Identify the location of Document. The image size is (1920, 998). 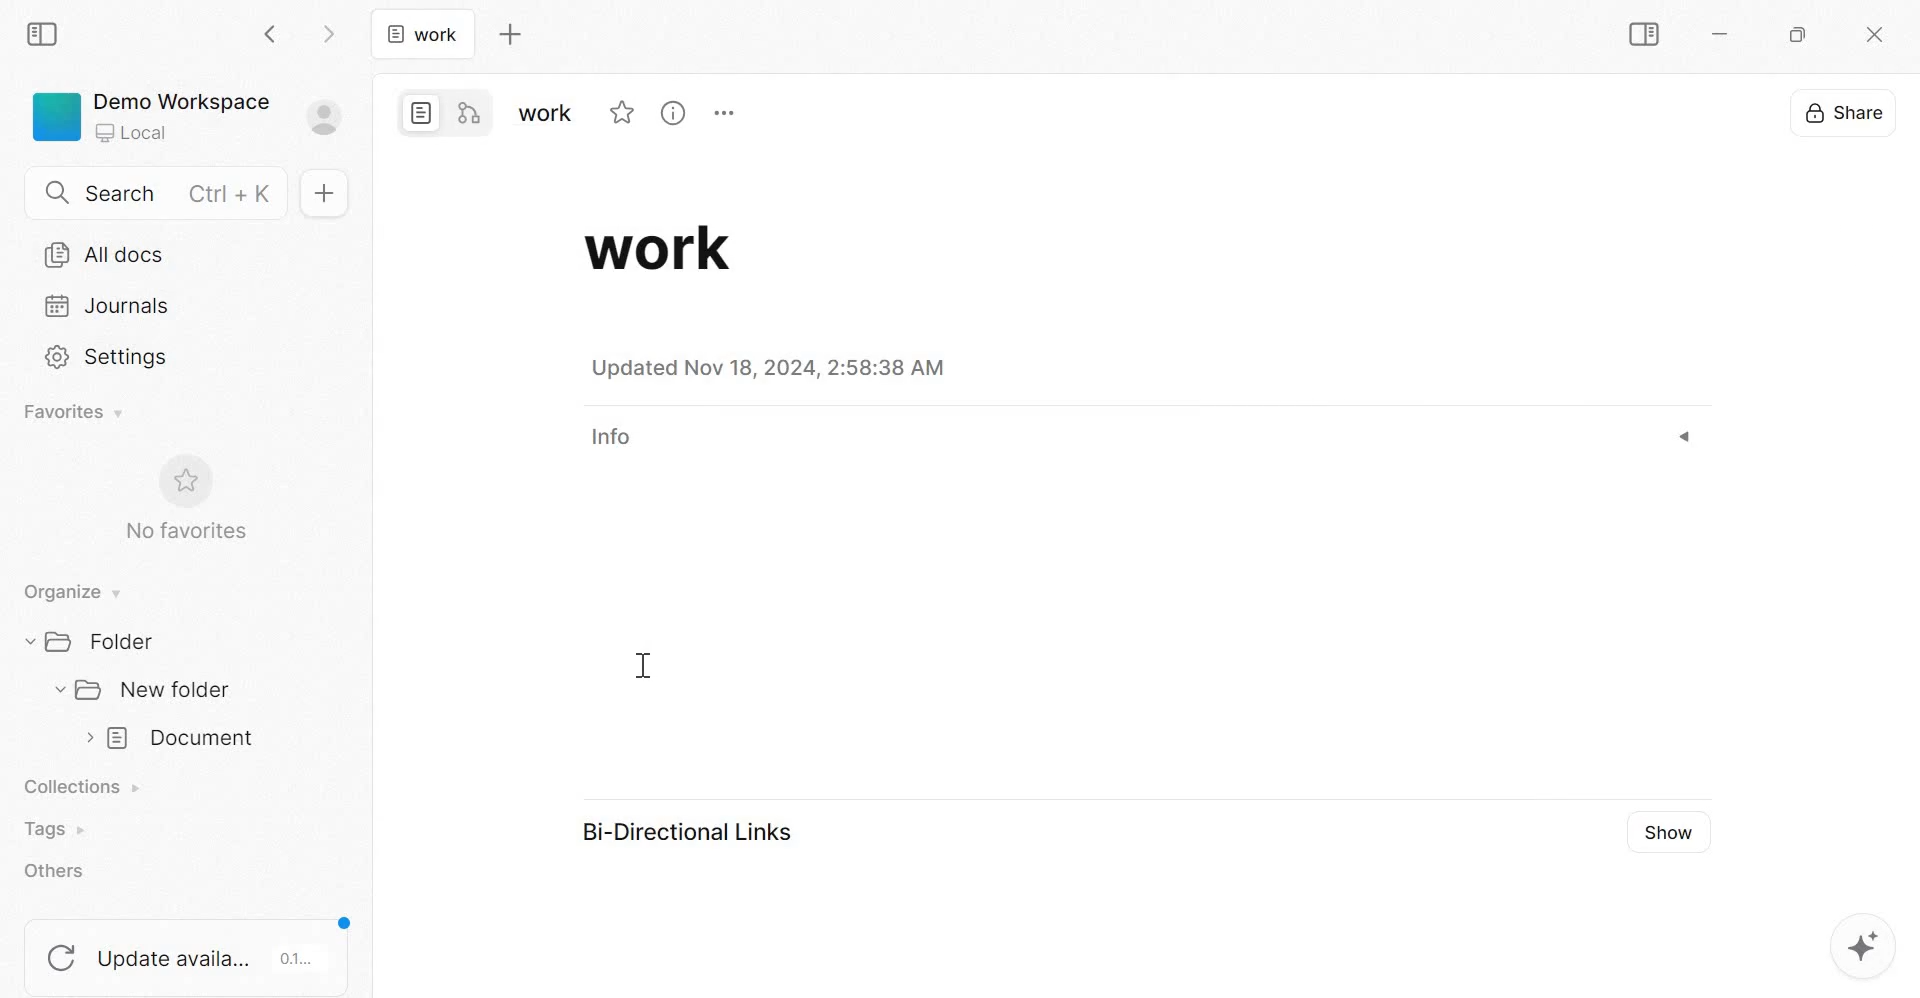
(170, 739).